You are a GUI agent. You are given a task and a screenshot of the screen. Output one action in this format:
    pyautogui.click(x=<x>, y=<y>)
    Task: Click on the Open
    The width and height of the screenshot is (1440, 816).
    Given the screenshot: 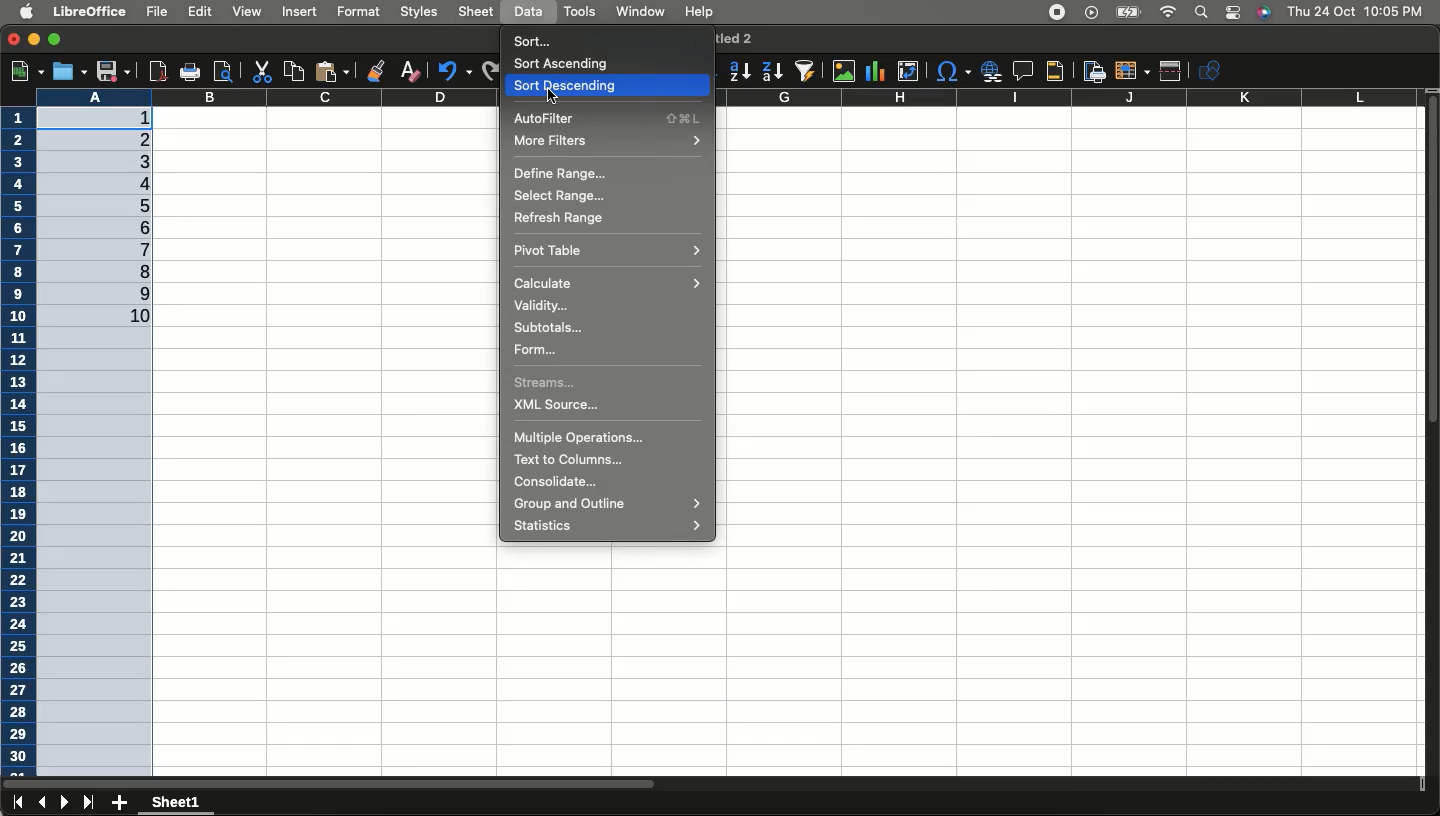 What is the action you would take?
    pyautogui.click(x=68, y=72)
    